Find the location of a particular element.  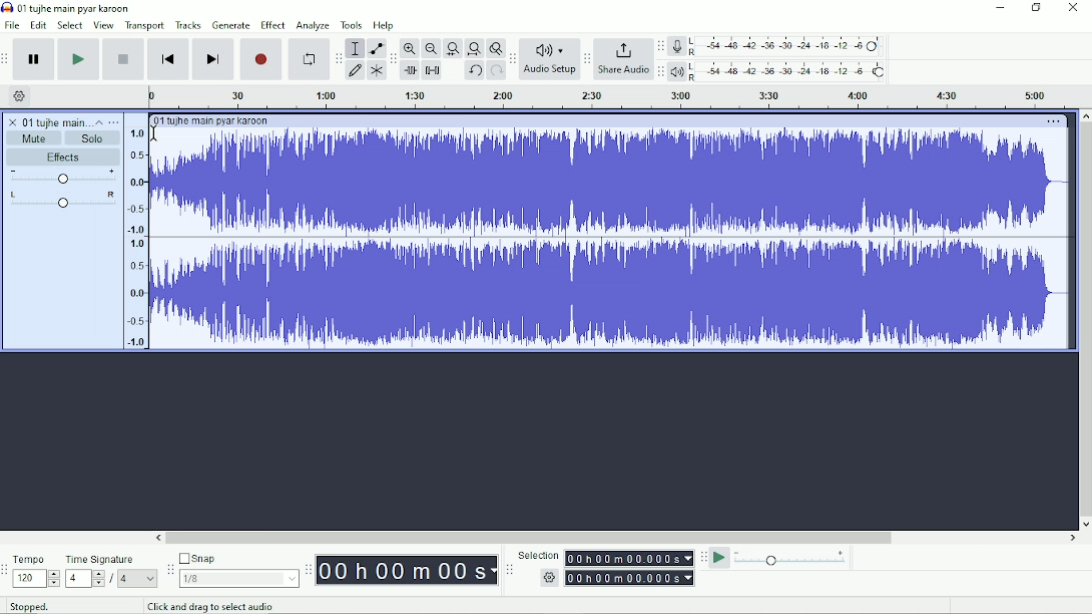

Enable looping is located at coordinates (309, 59).